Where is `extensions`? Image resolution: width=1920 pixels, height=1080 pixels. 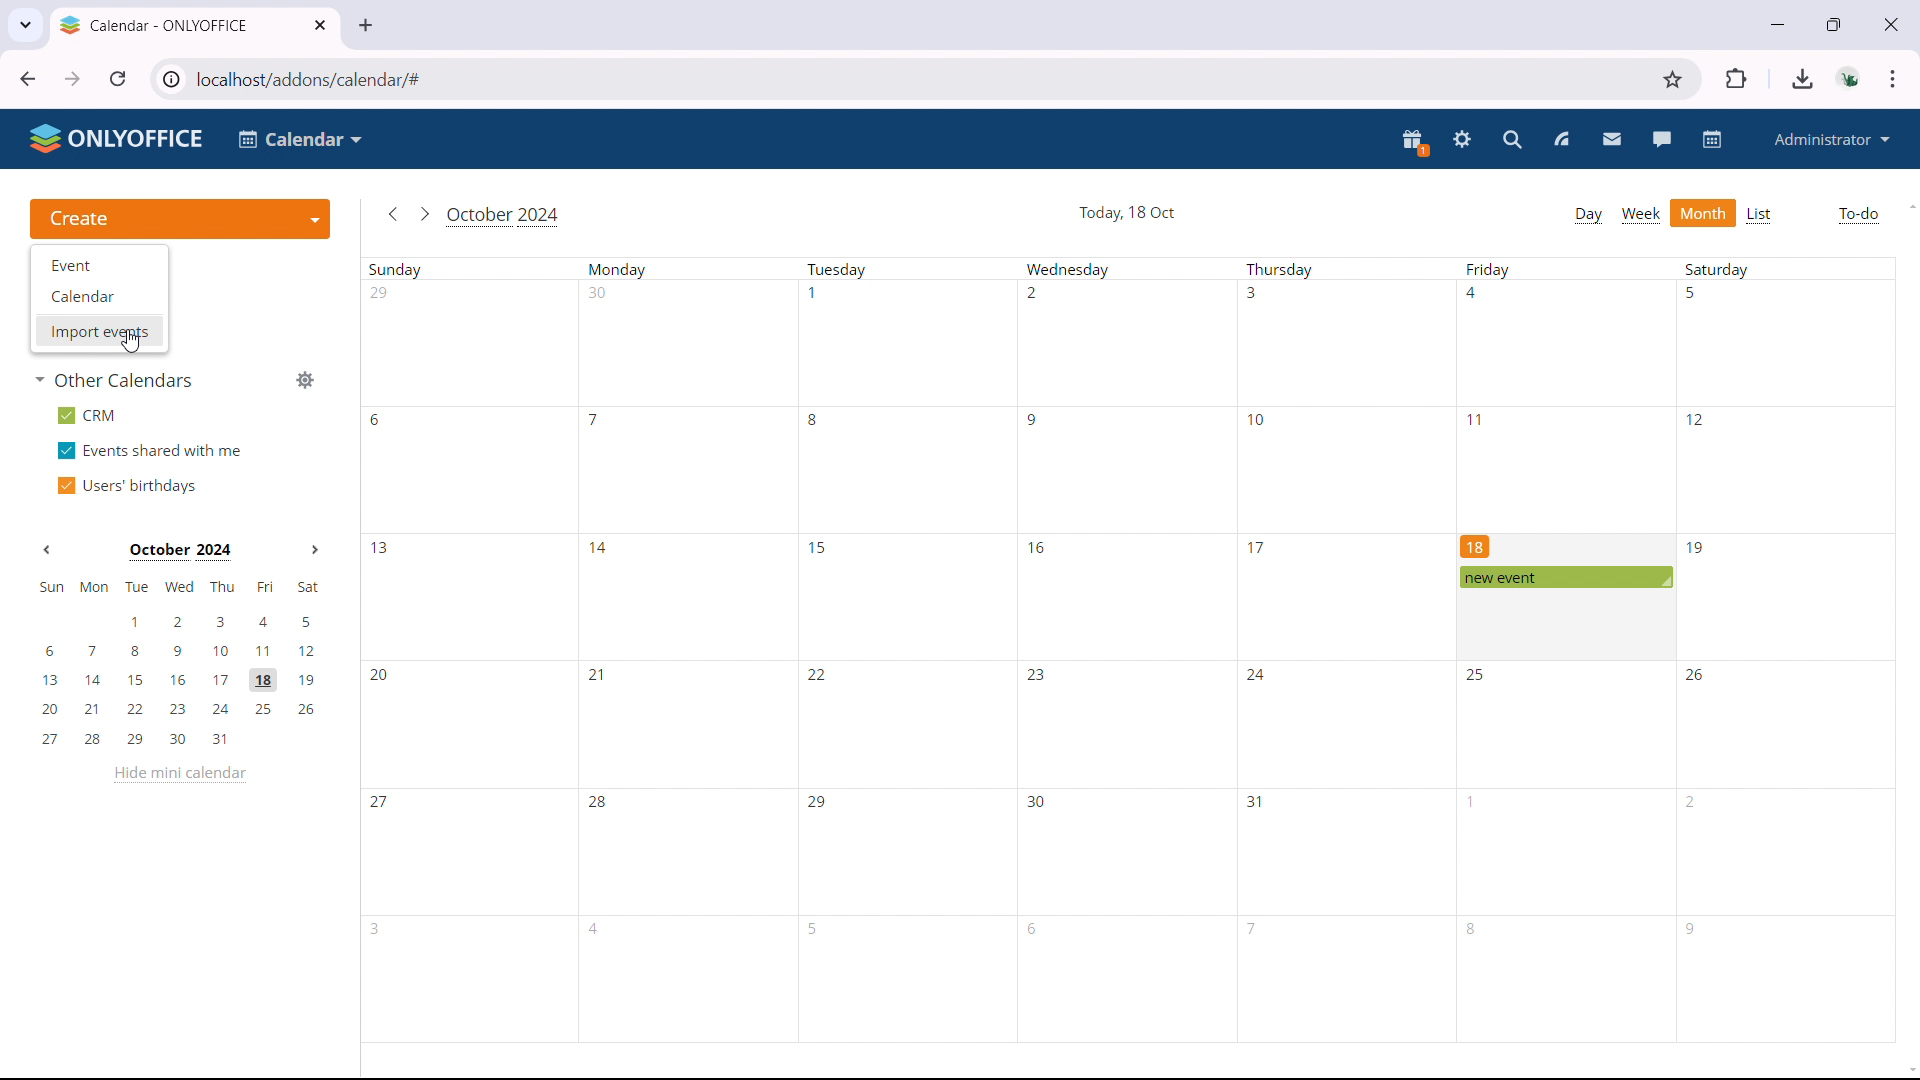 extensions is located at coordinates (1738, 78).